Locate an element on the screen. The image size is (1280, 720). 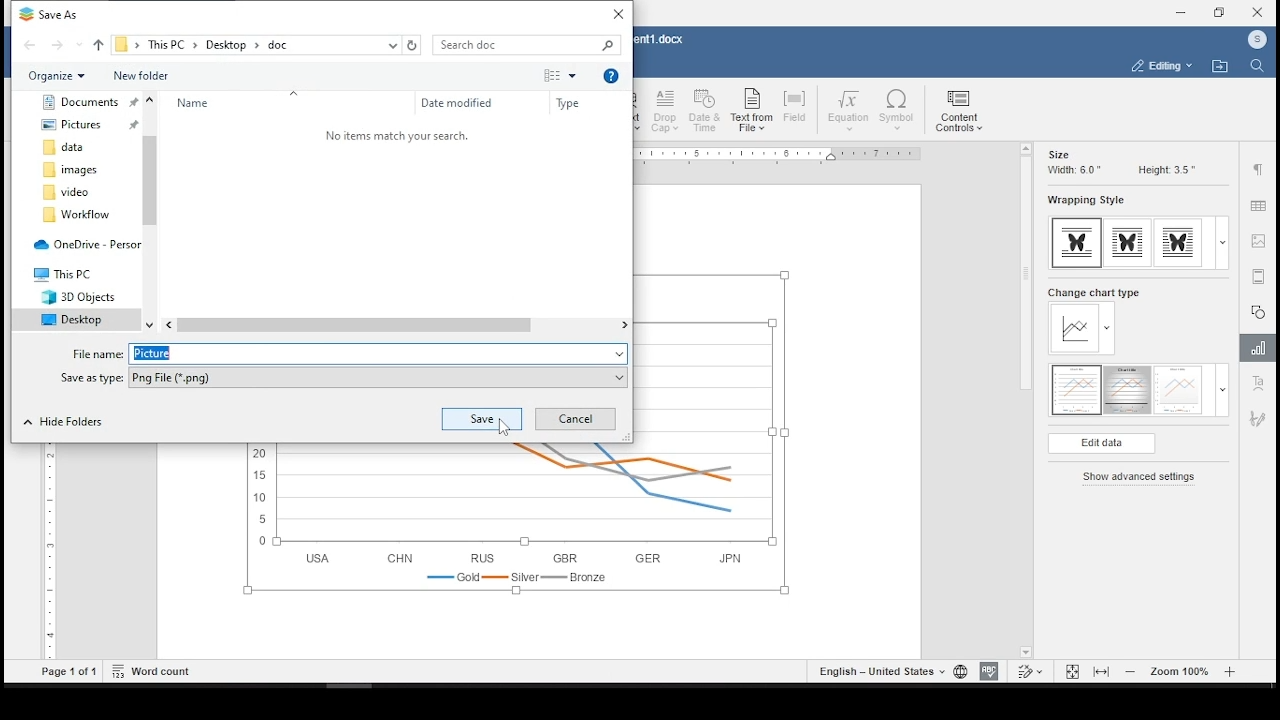
forward is located at coordinates (57, 46).